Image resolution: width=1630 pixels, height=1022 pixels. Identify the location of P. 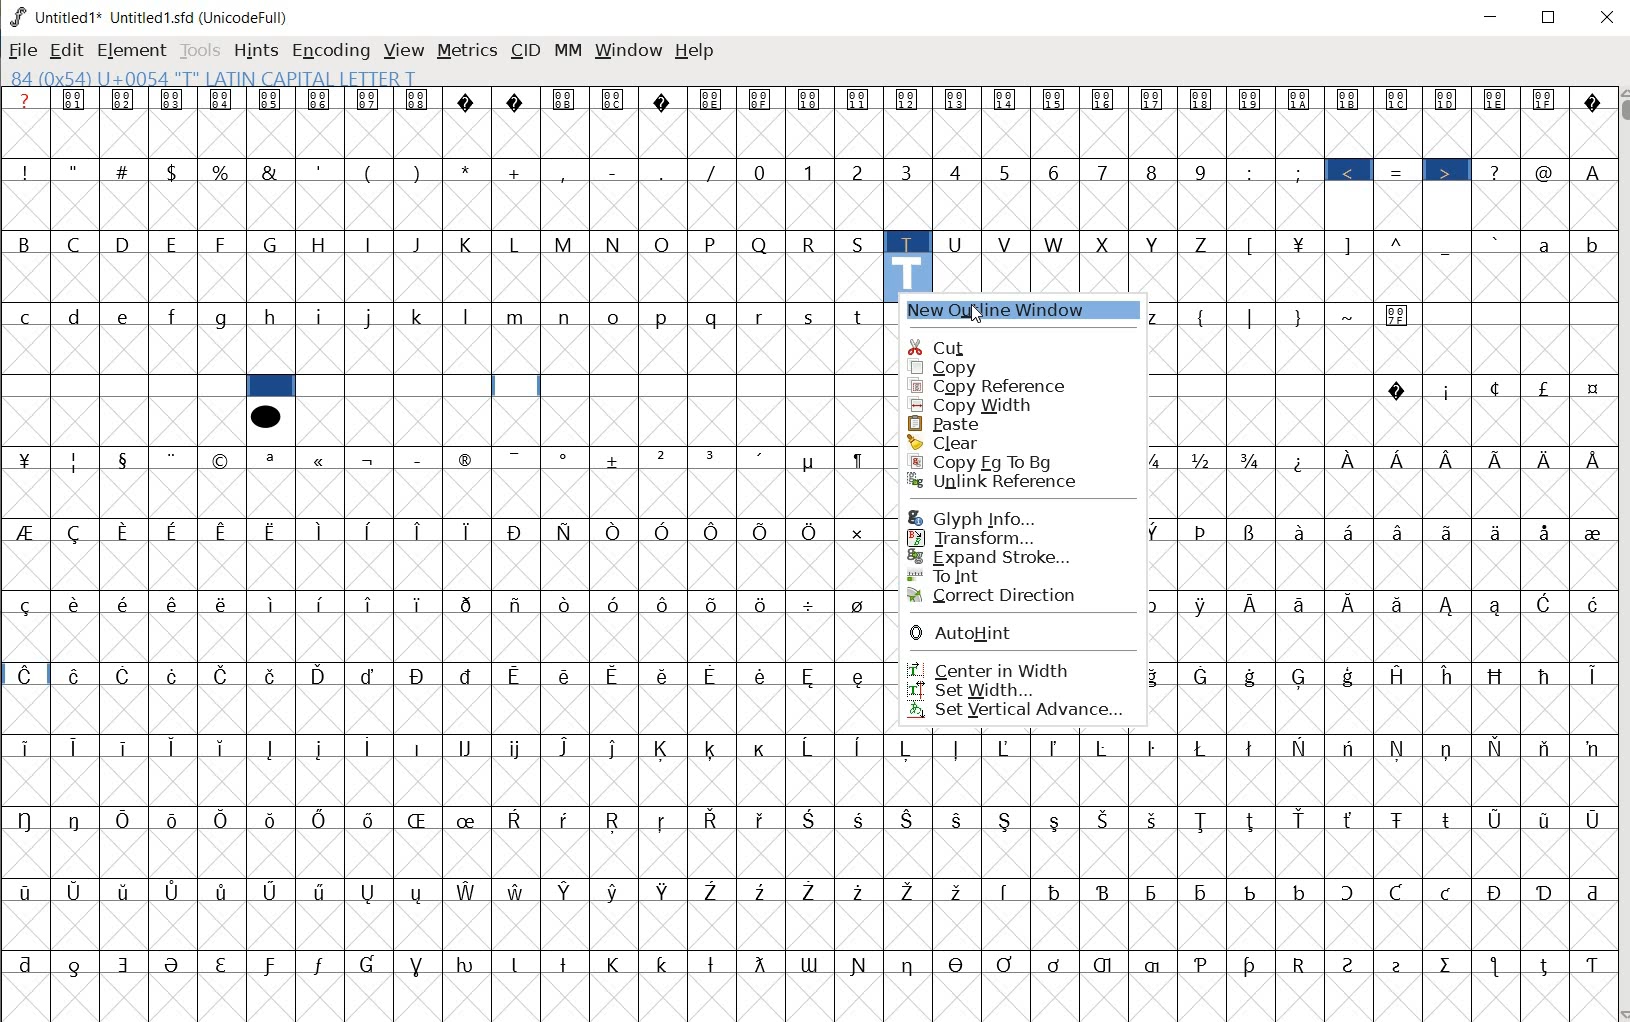
(712, 243).